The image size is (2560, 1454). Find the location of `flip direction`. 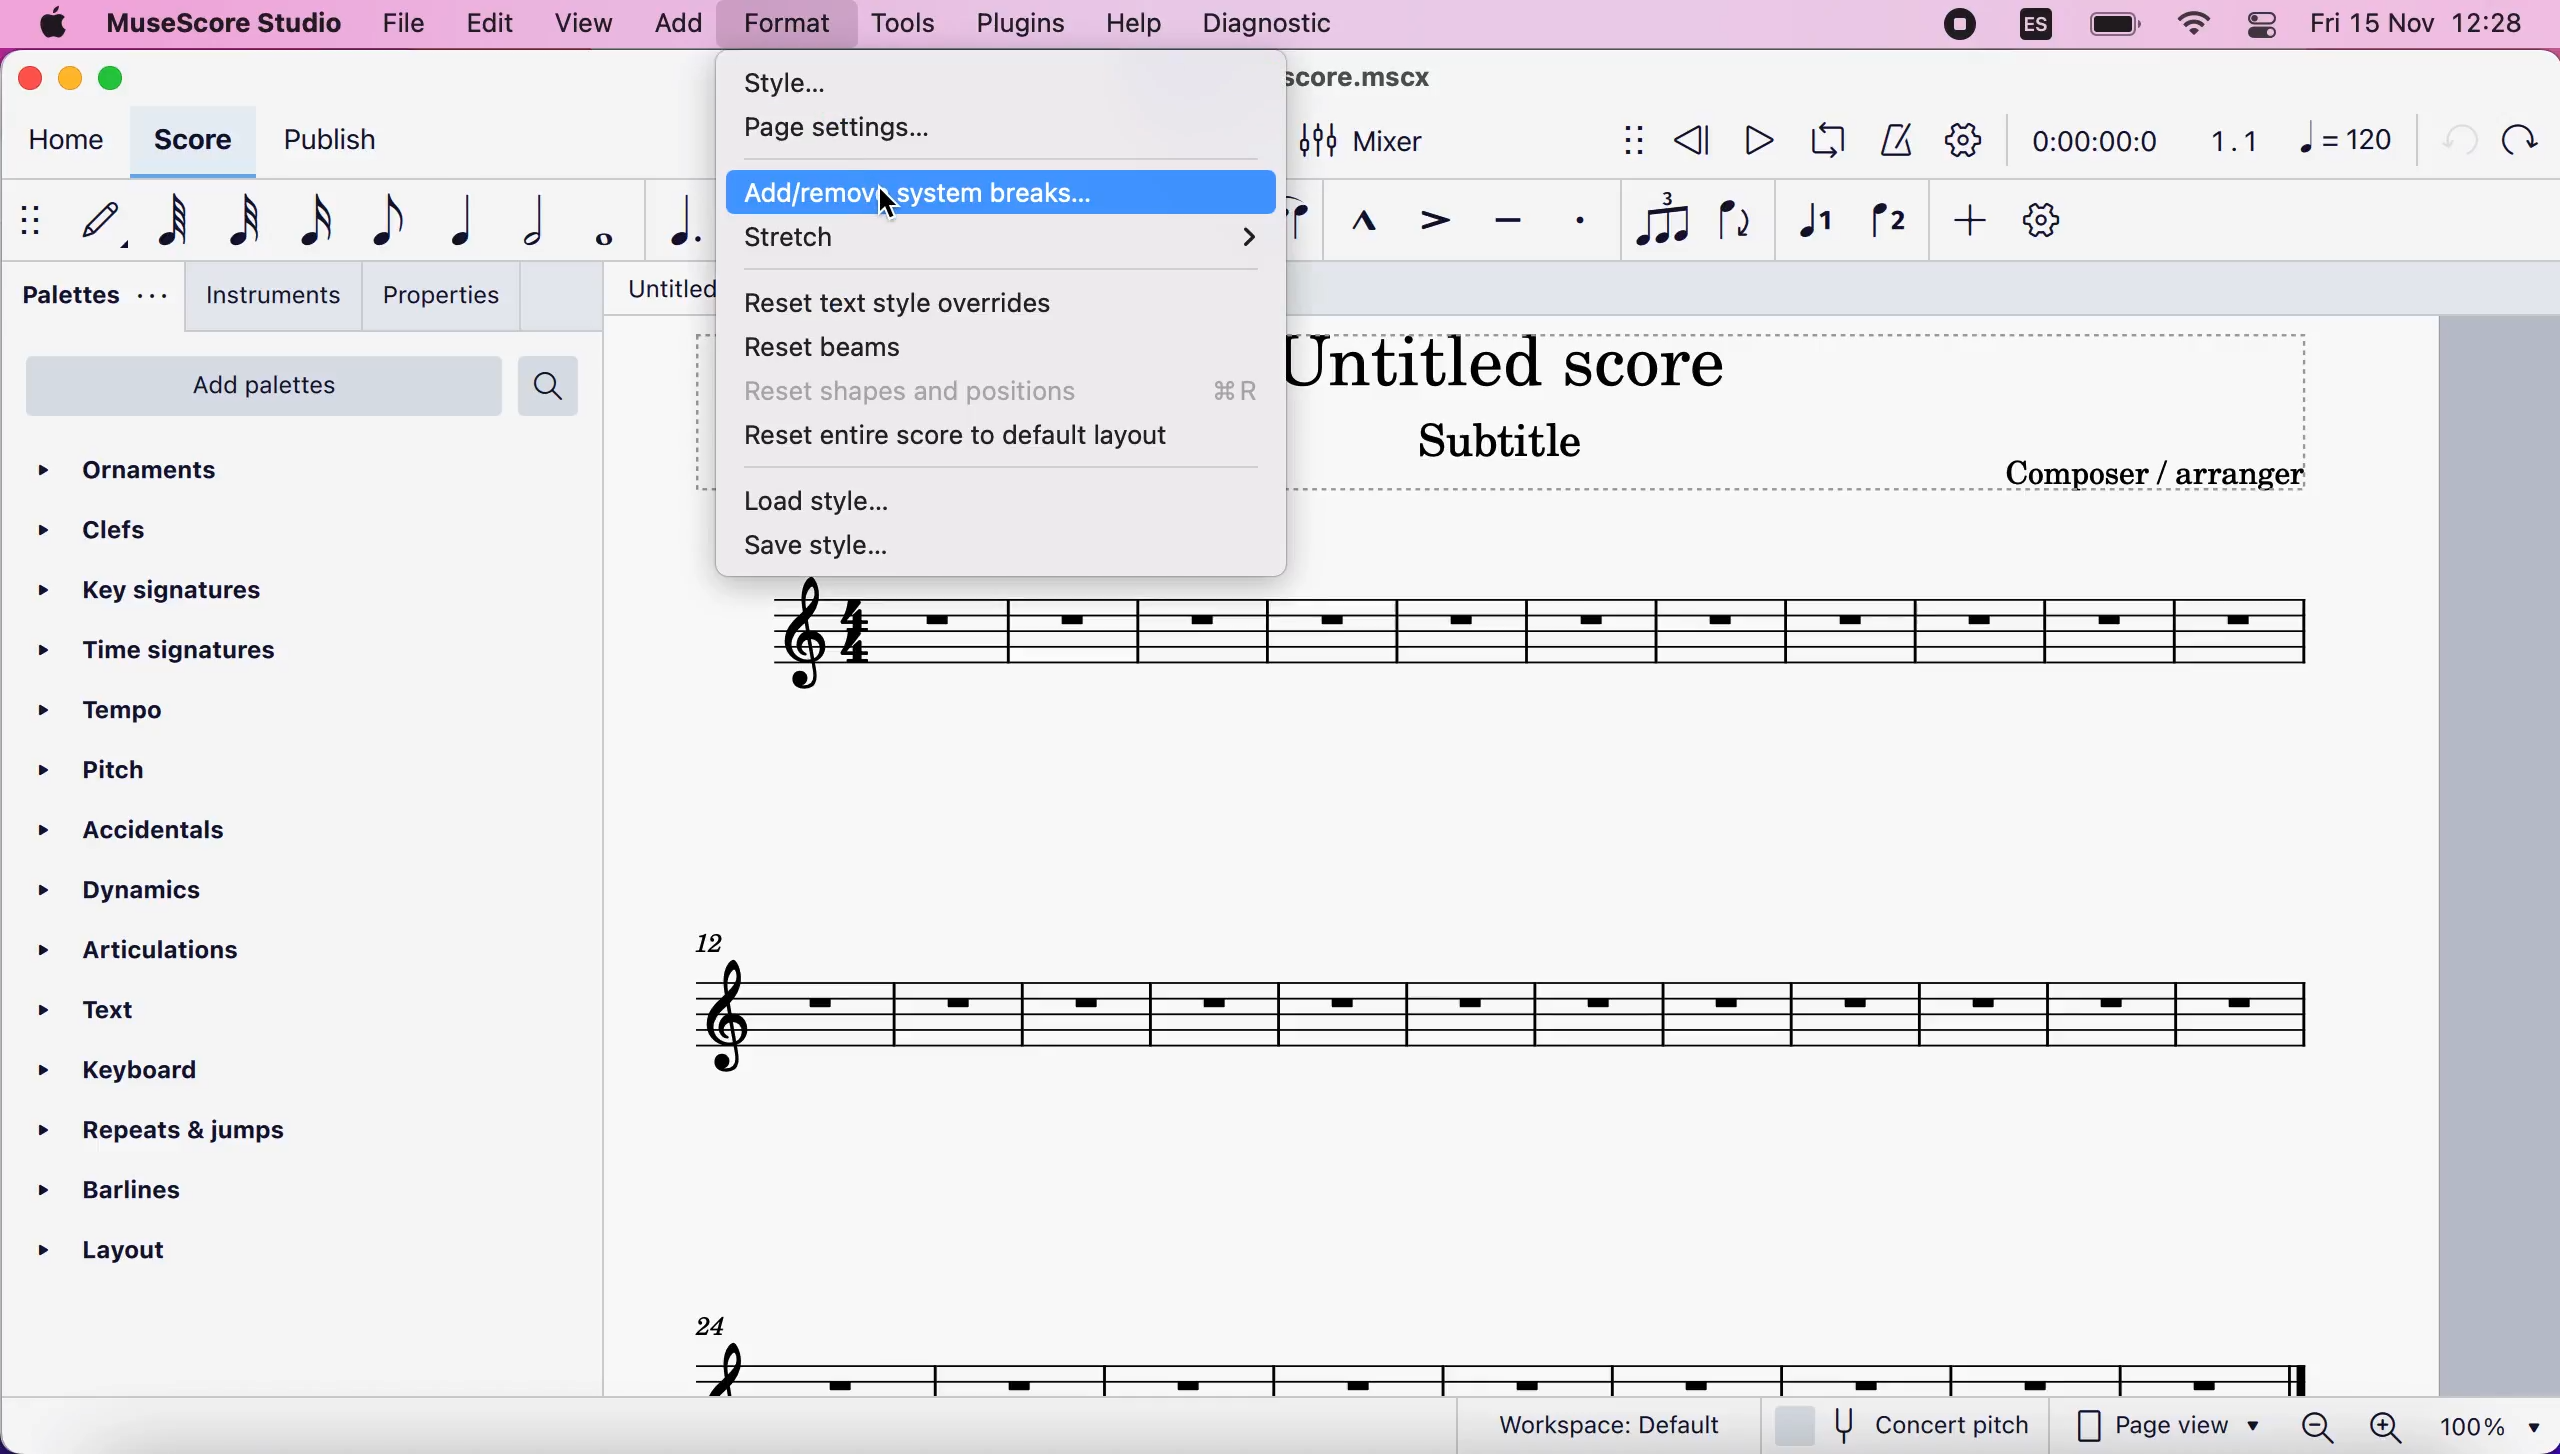

flip direction is located at coordinates (1738, 222).